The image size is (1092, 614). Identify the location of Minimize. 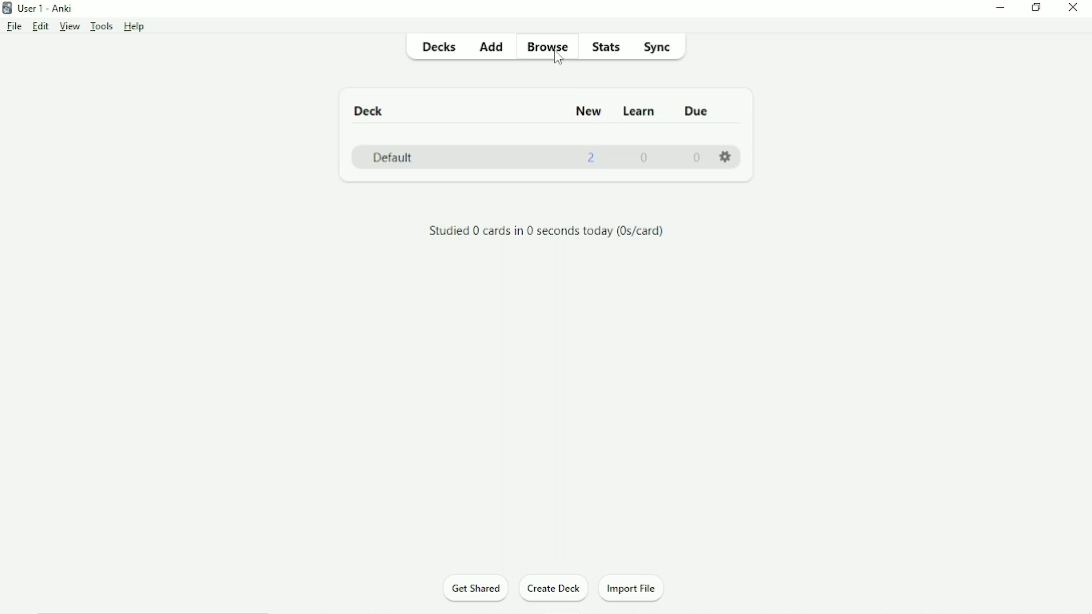
(1001, 7).